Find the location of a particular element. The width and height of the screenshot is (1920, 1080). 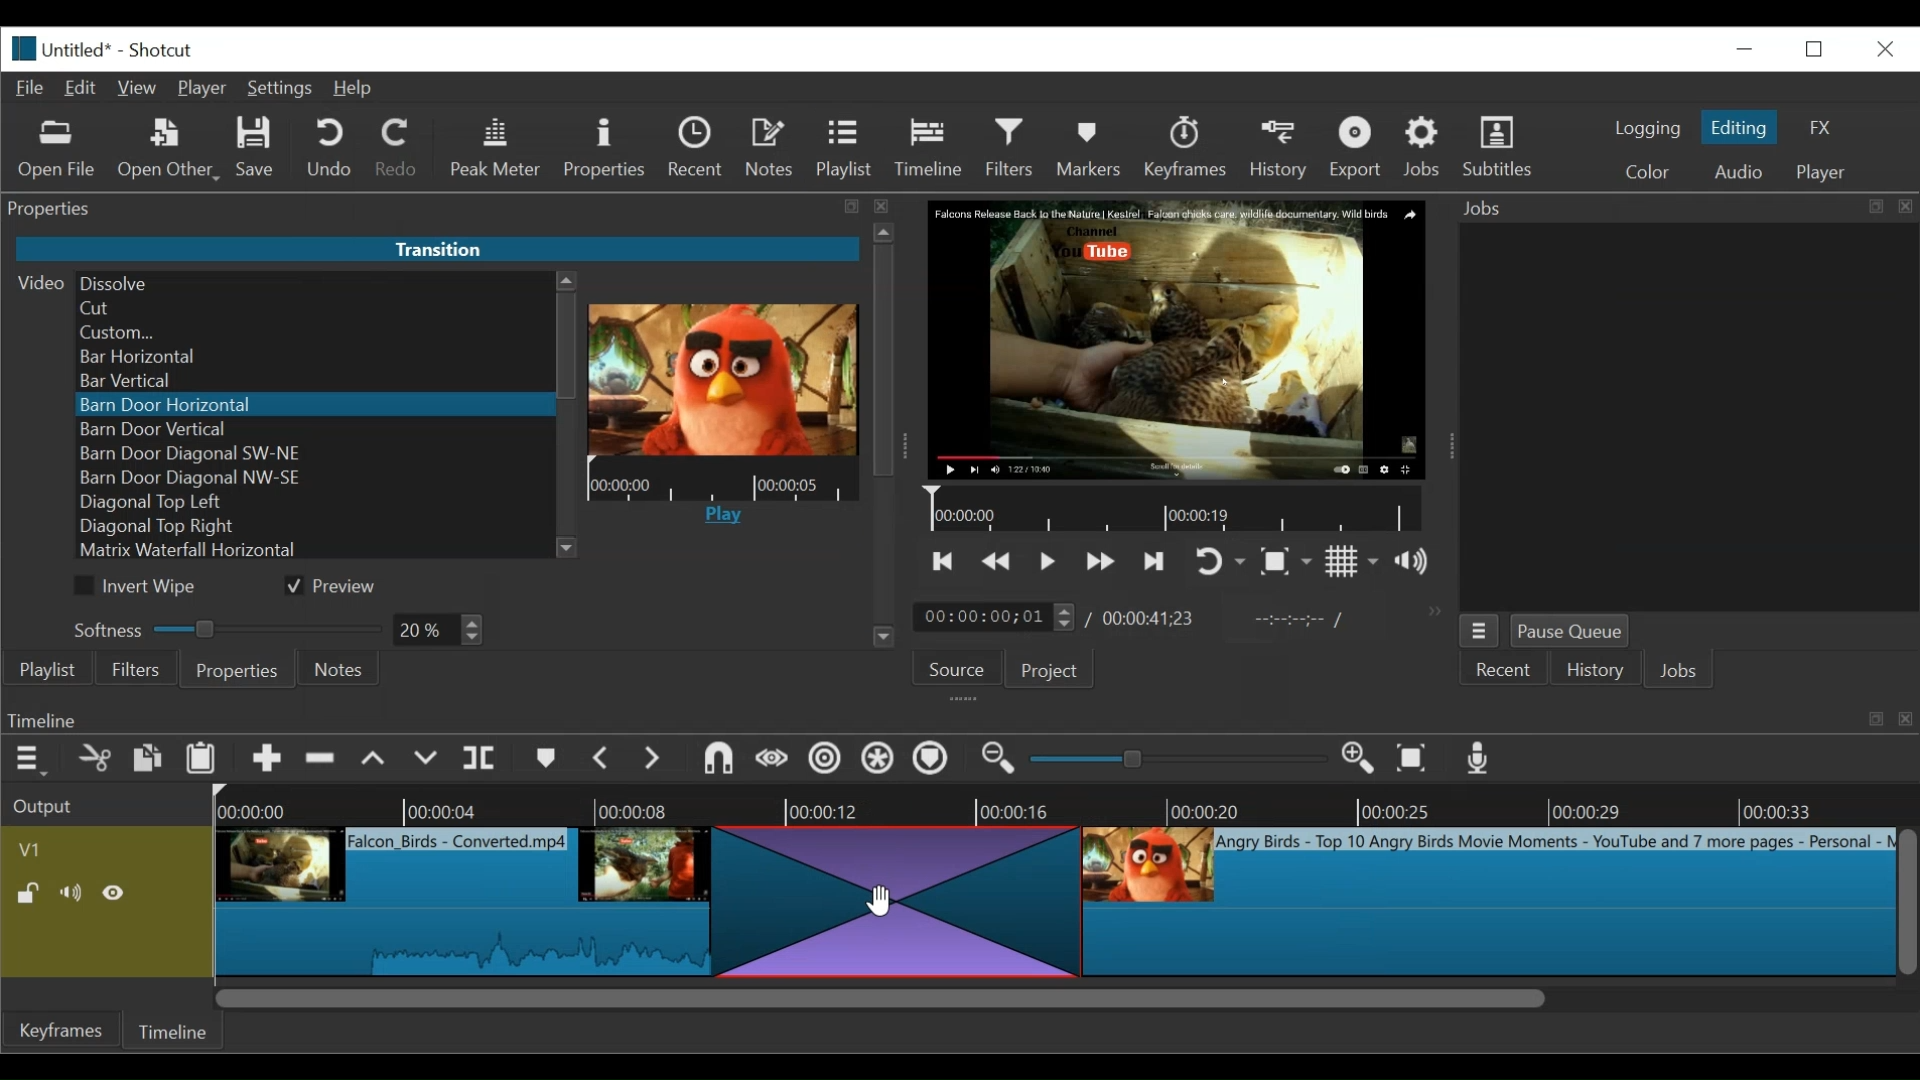

Color is located at coordinates (1645, 169).